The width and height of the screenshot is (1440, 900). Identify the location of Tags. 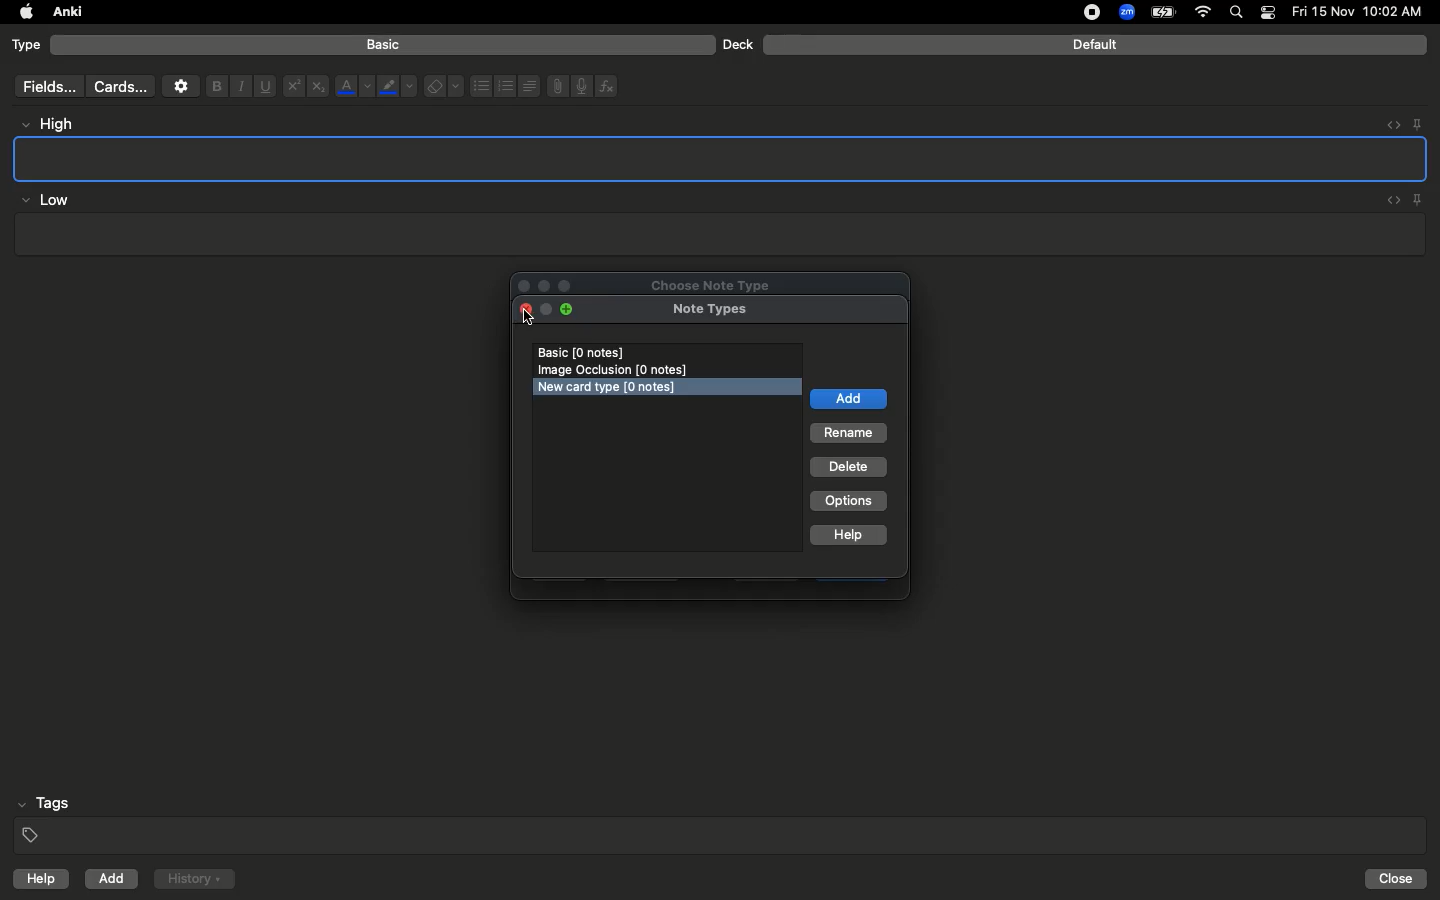
(722, 820).